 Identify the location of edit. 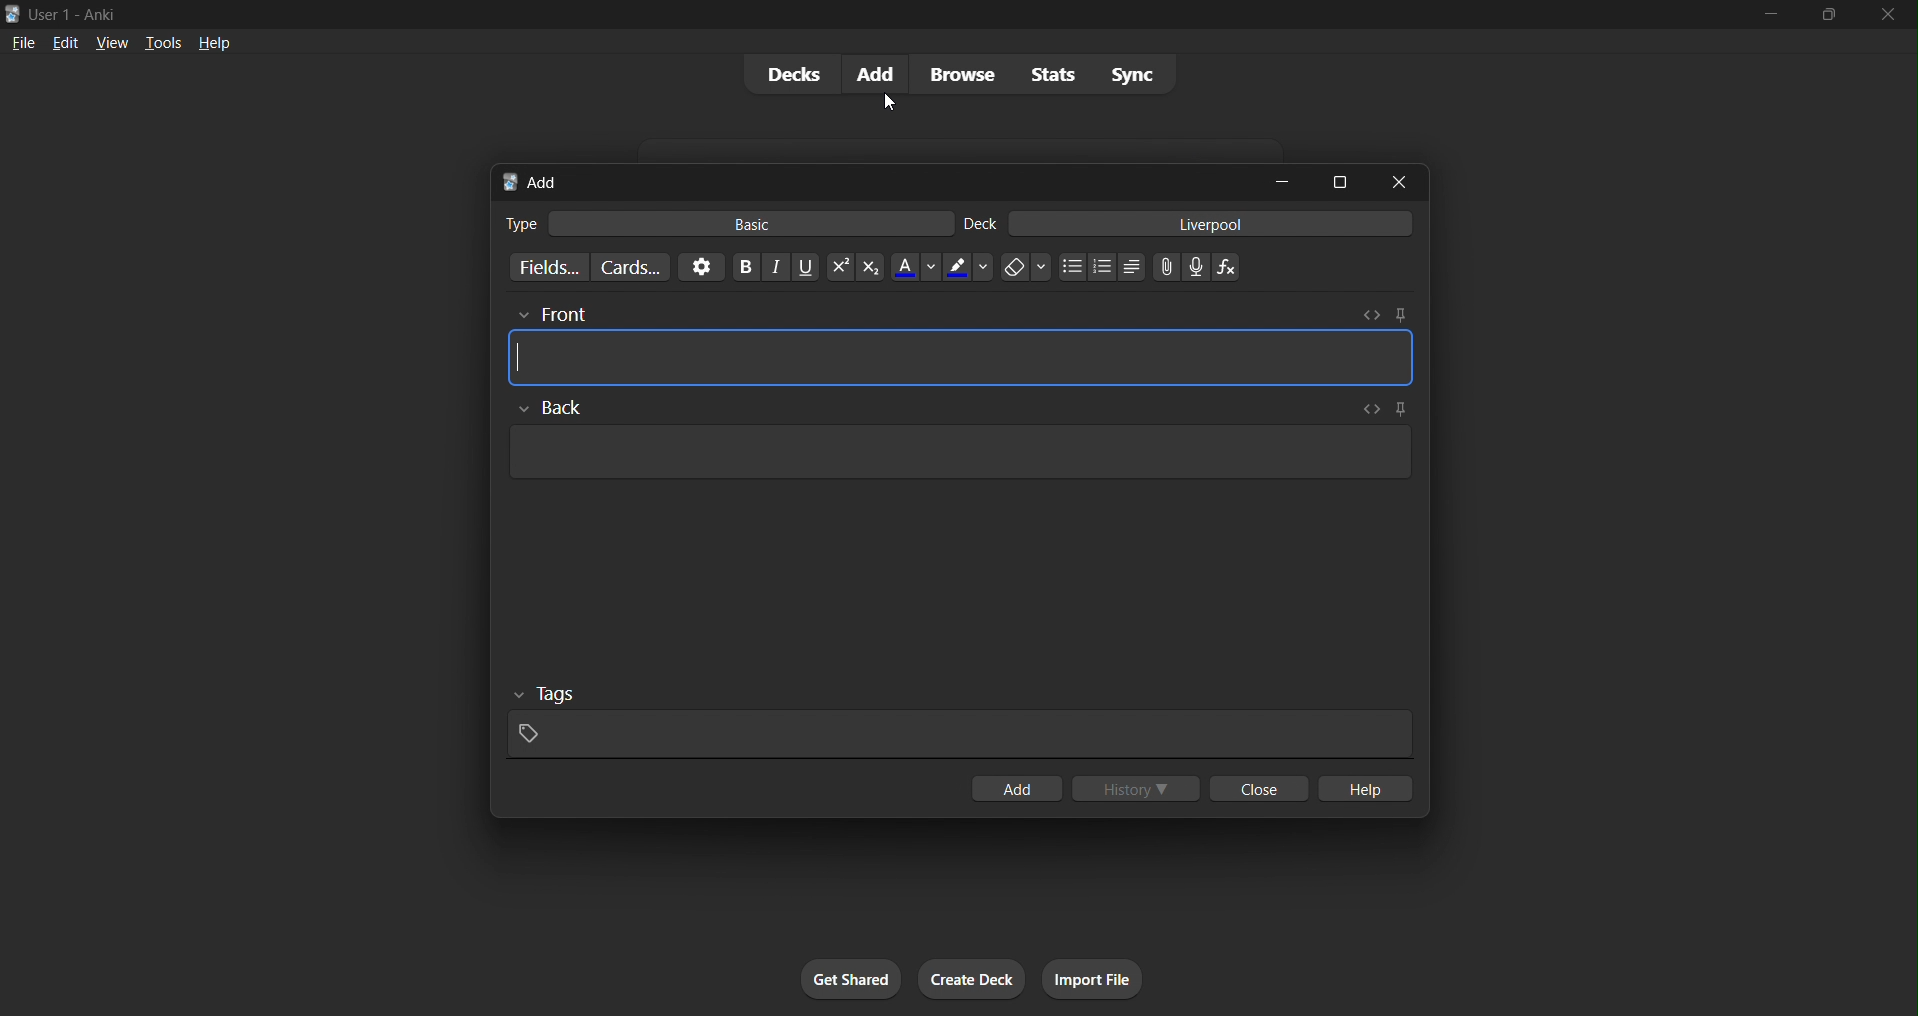
(63, 41).